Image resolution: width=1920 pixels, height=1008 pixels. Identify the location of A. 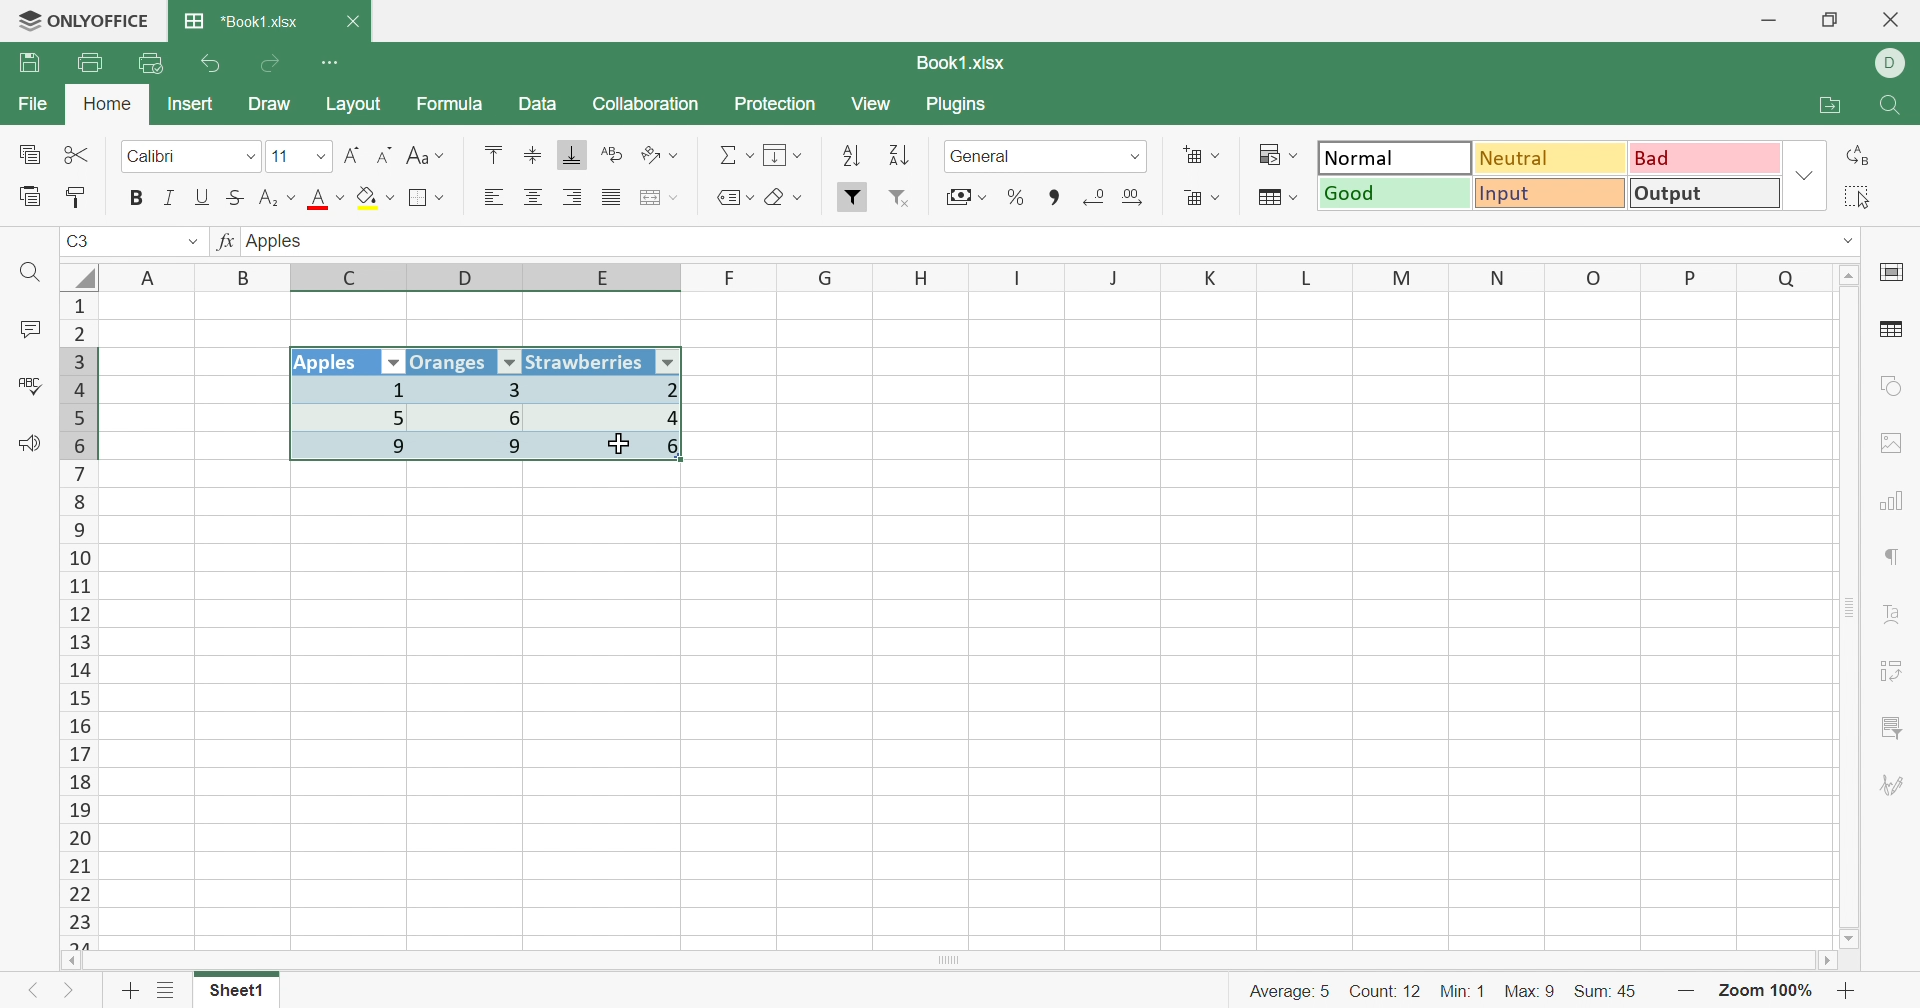
(150, 275).